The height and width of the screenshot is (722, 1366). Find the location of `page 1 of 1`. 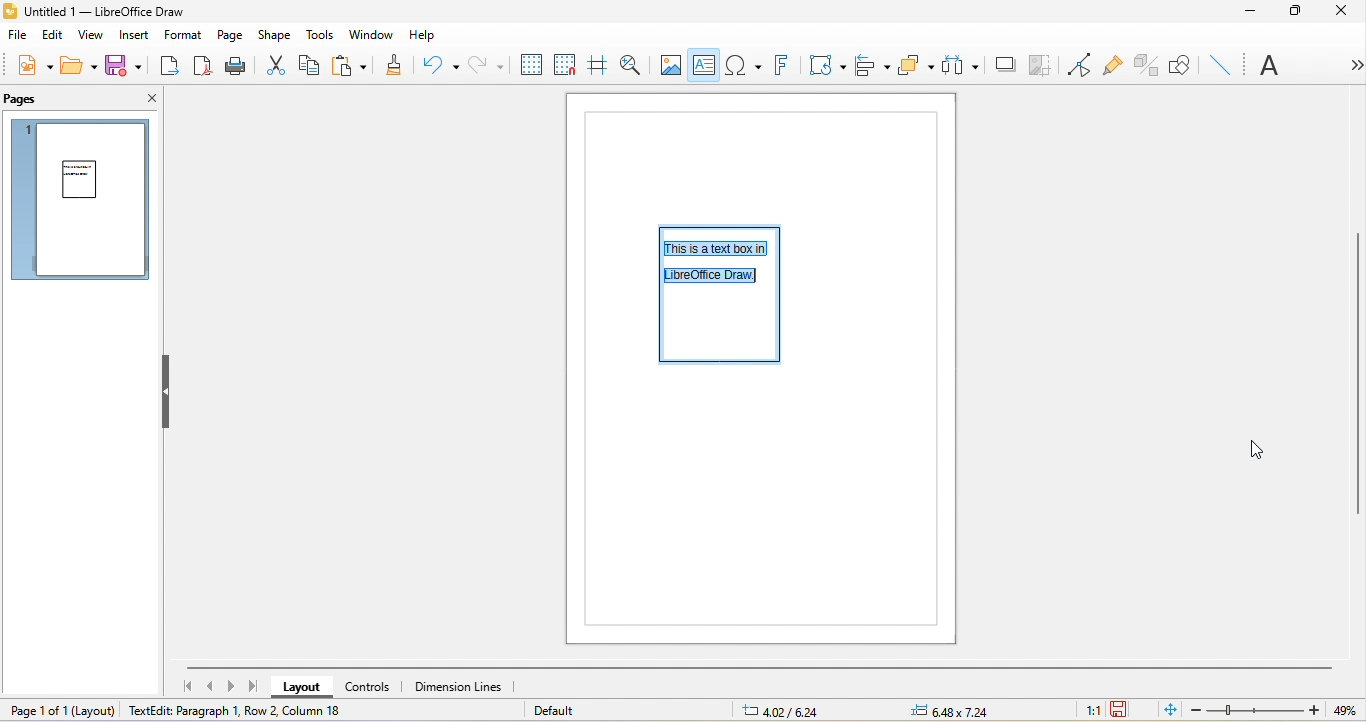

page 1 of 1 is located at coordinates (60, 712).